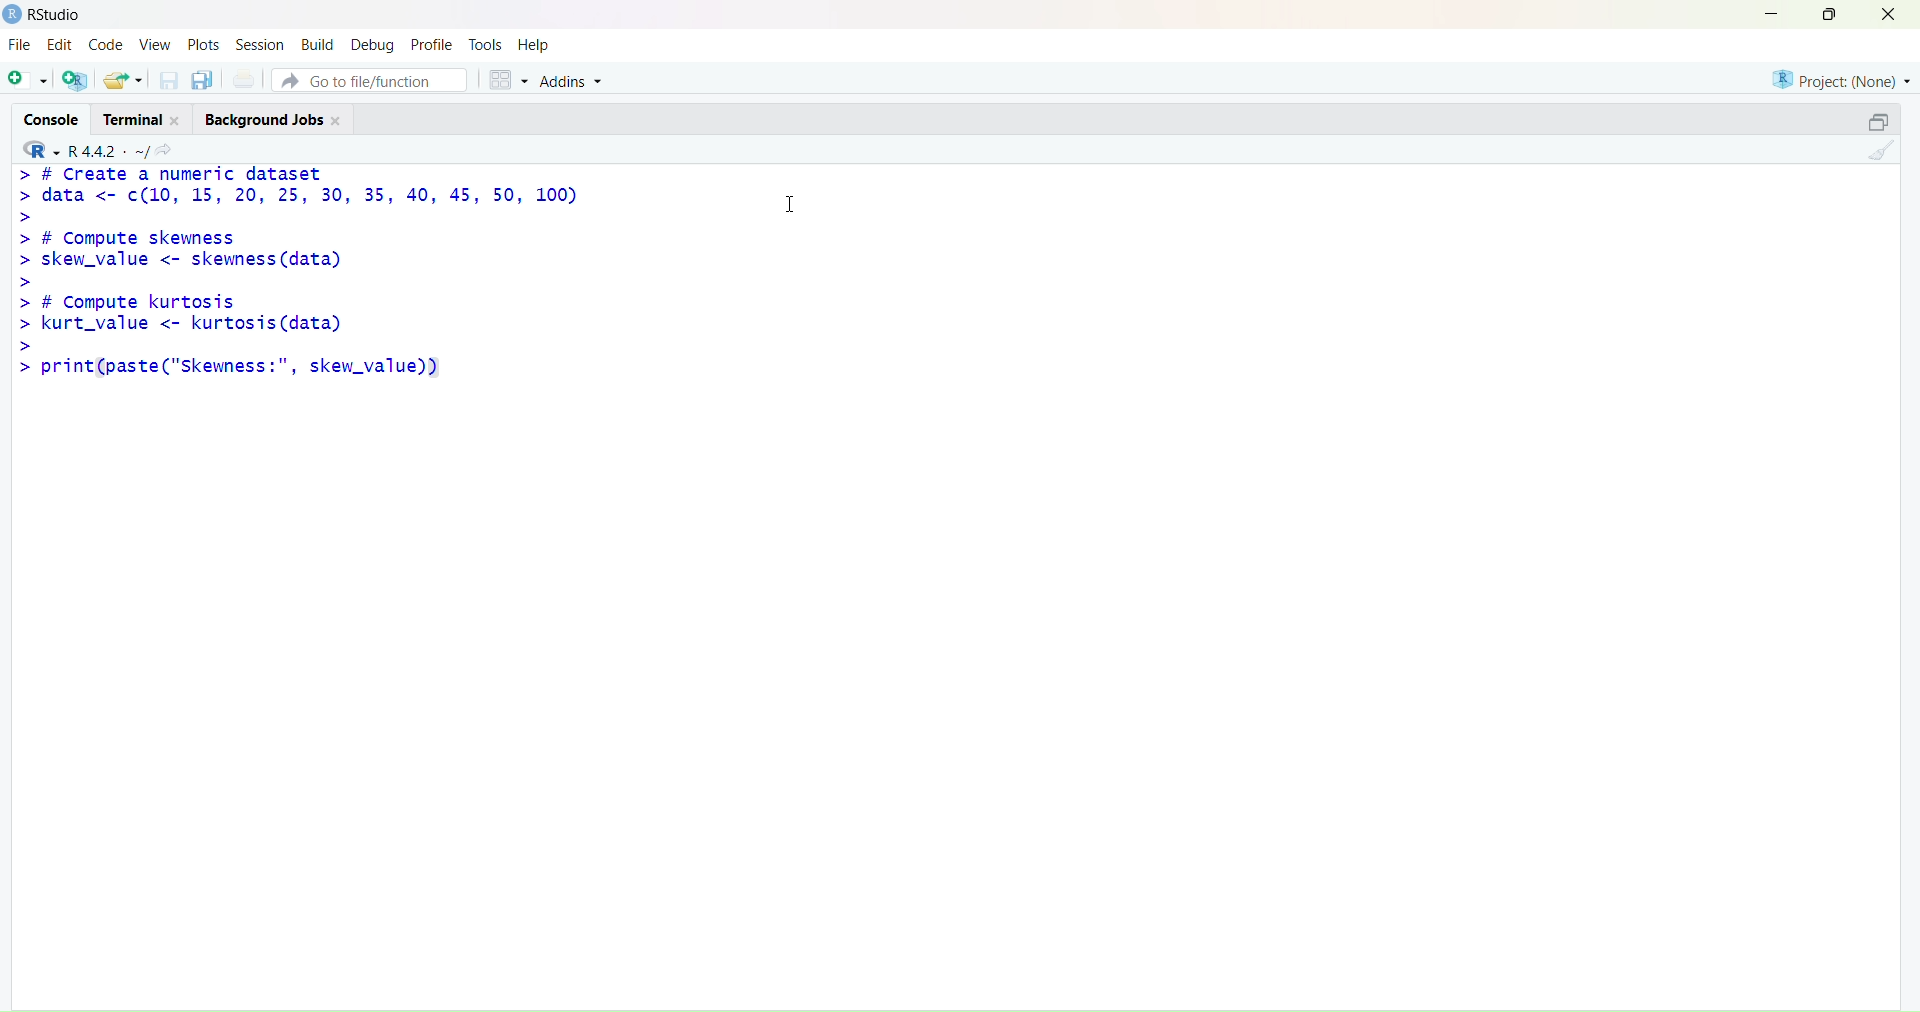  What do you see at coordinates (795, 202) in the screenshot?
I see `Text cursor` at bounding box center [795, 202].